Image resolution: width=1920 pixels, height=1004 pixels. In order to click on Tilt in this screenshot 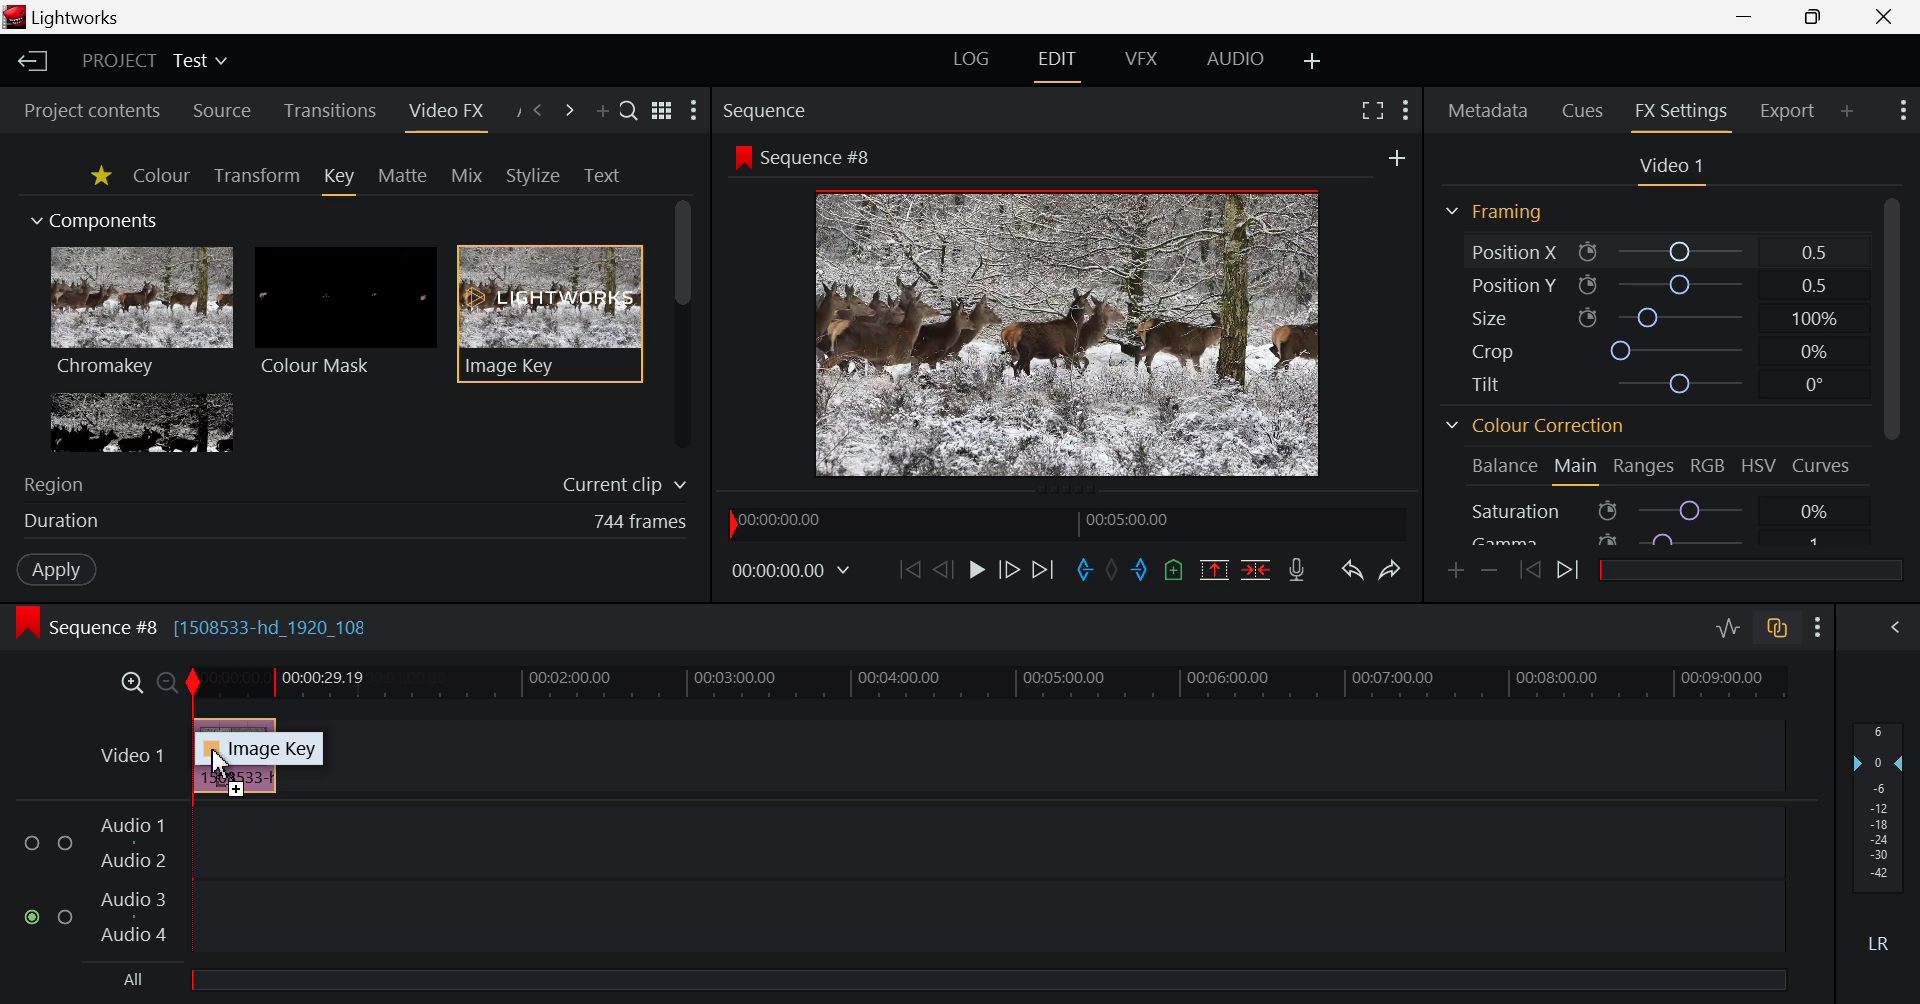, I will do `click(1482, 384)`.